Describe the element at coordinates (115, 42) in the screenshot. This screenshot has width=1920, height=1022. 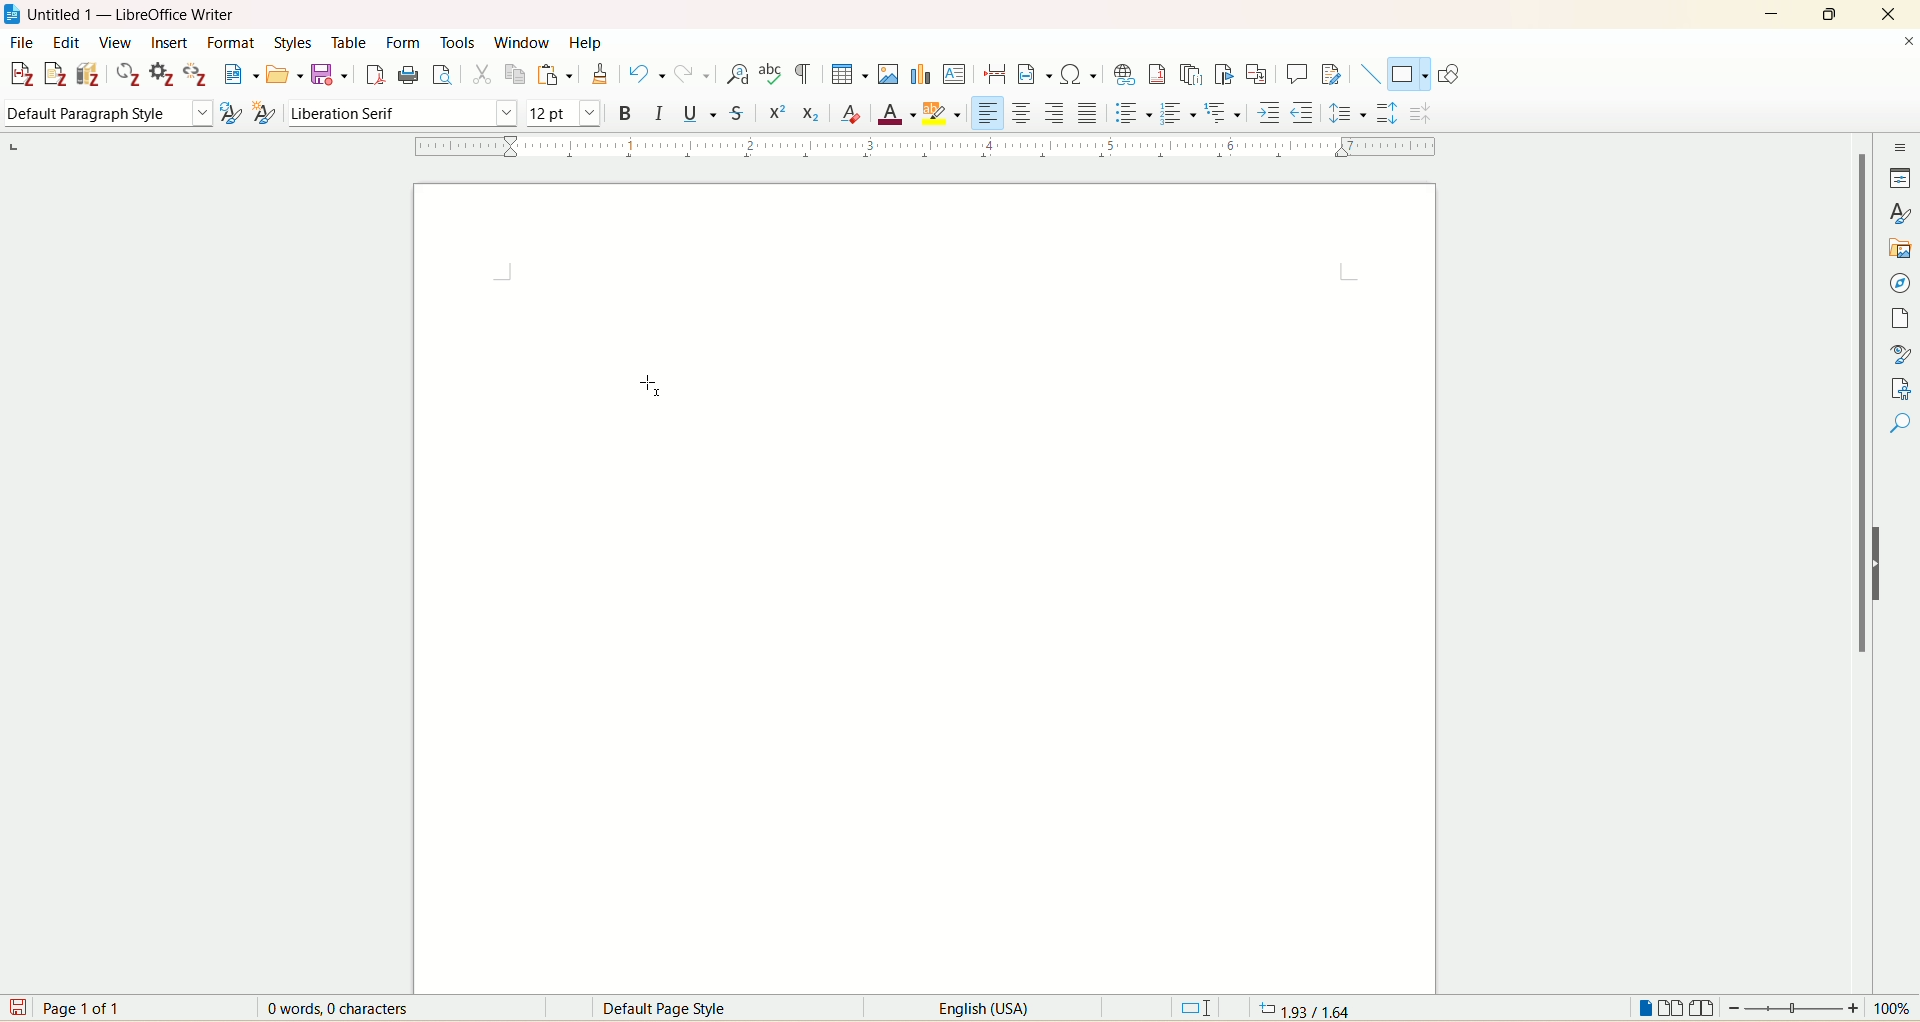
I see `view` at that location.